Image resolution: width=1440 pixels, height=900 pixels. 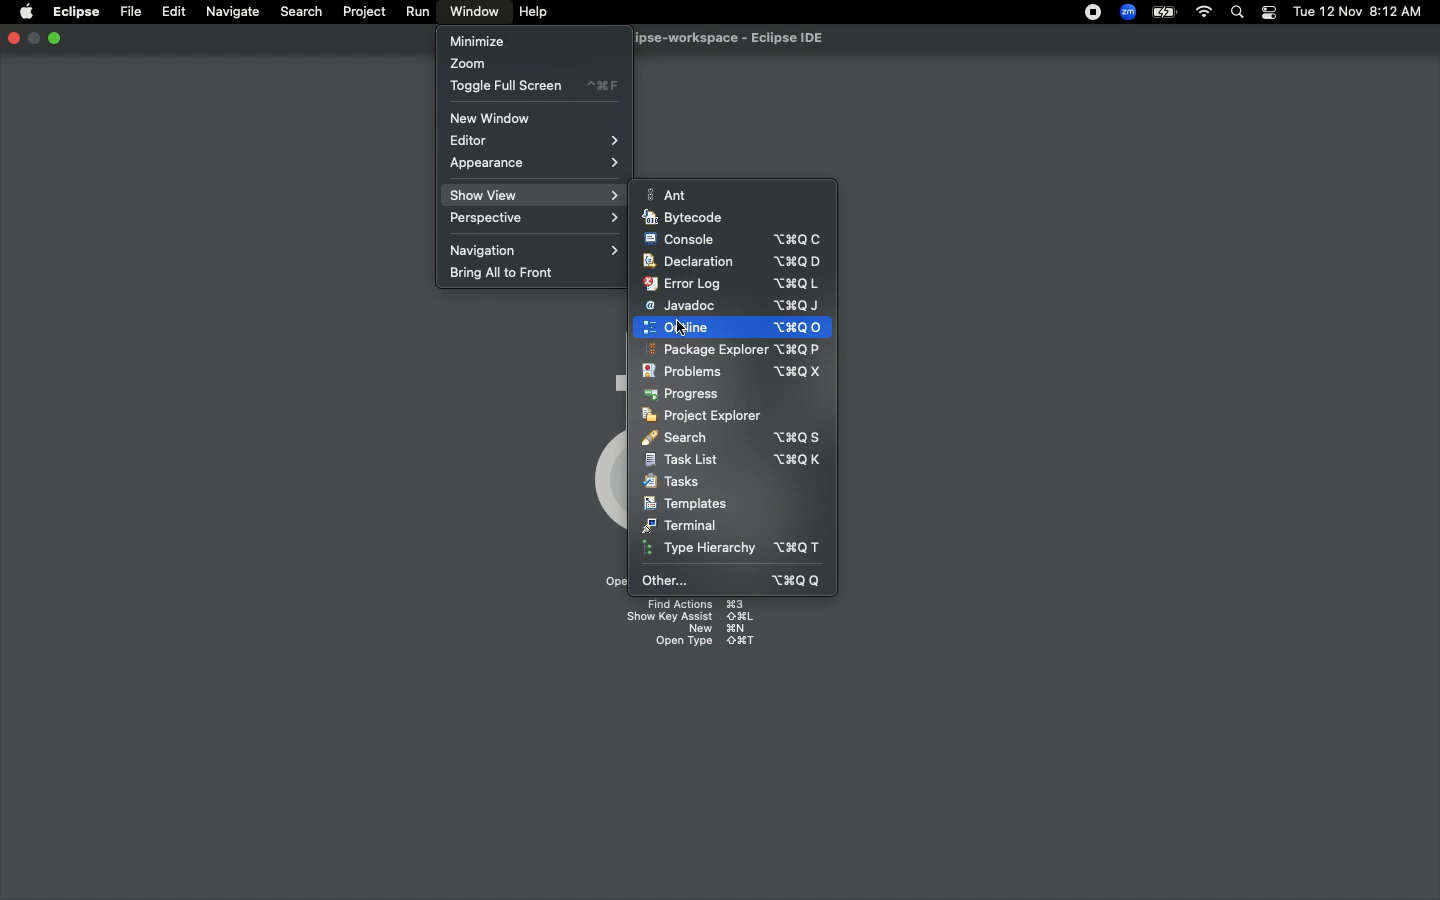 I want to click on Find actions, so click(x=694, y=602).